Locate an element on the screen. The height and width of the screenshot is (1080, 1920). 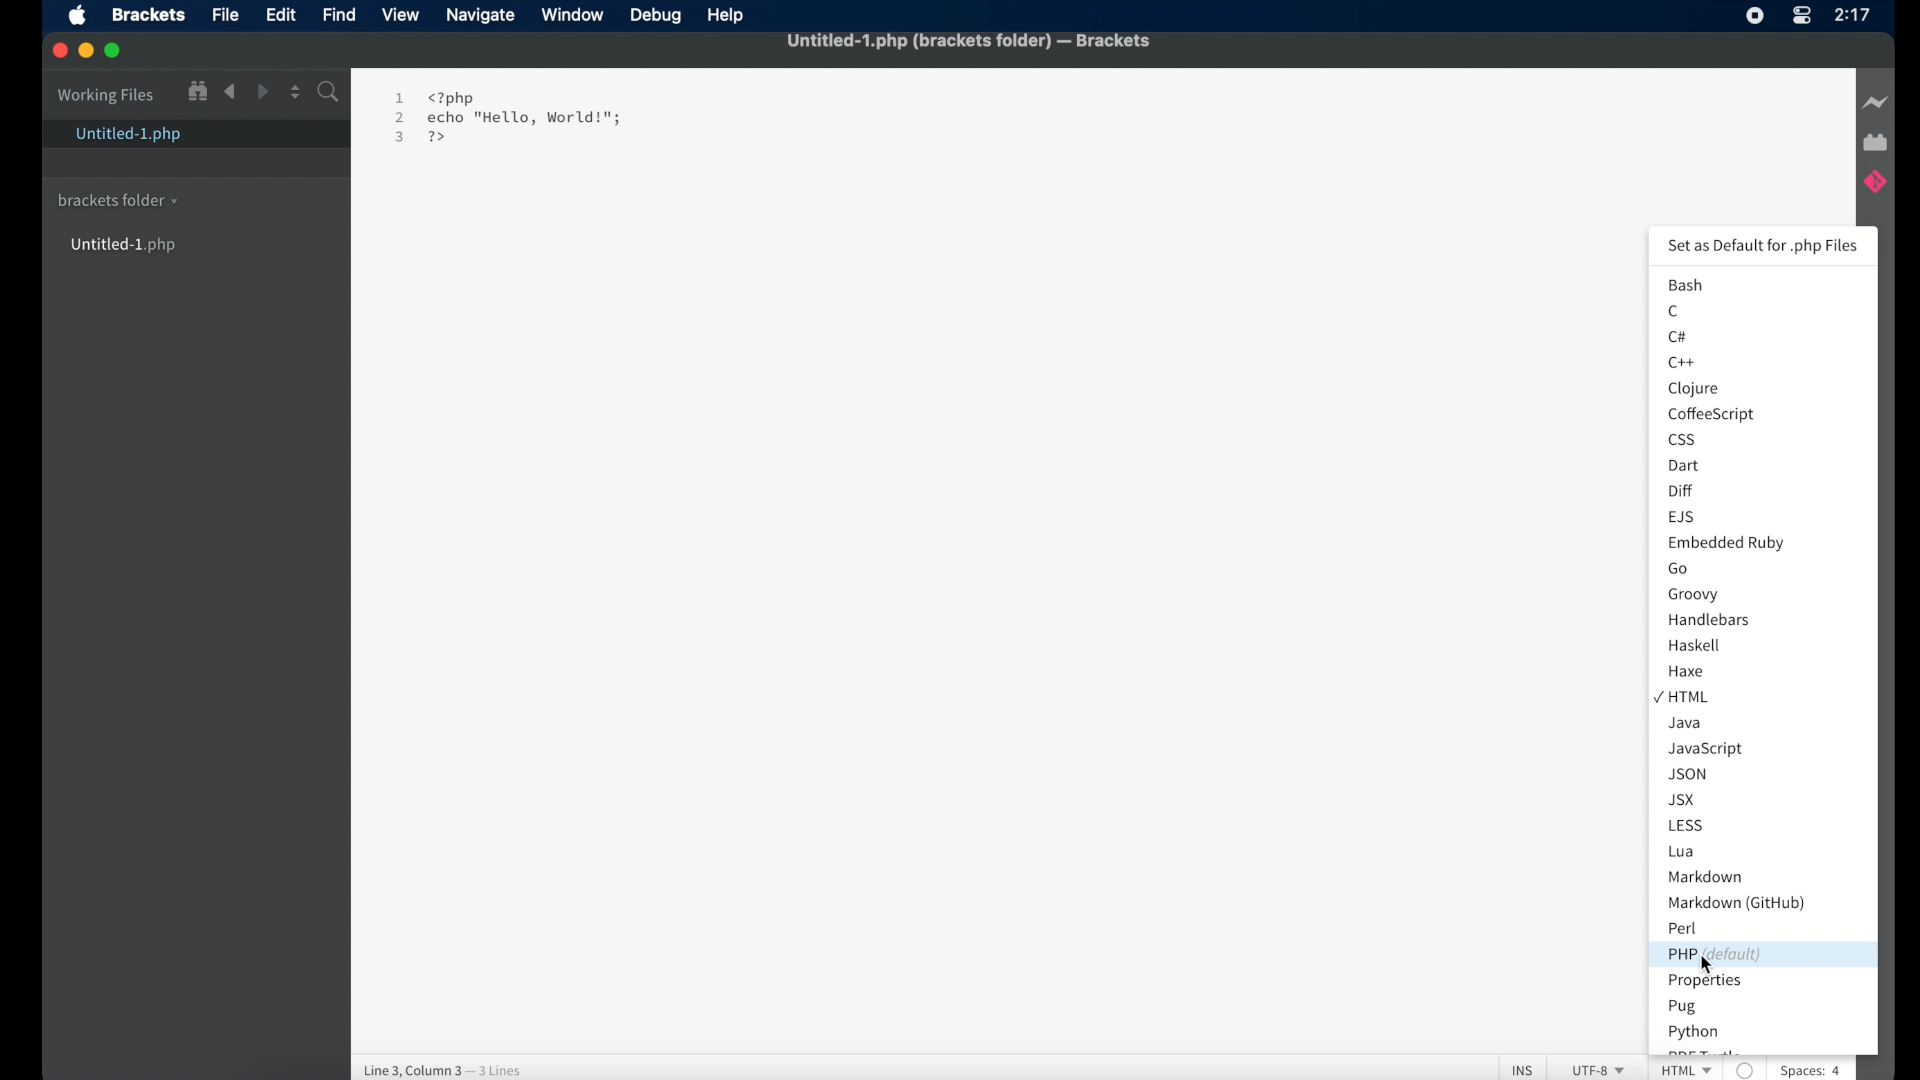
brackets is located at coordinates (149, 17).